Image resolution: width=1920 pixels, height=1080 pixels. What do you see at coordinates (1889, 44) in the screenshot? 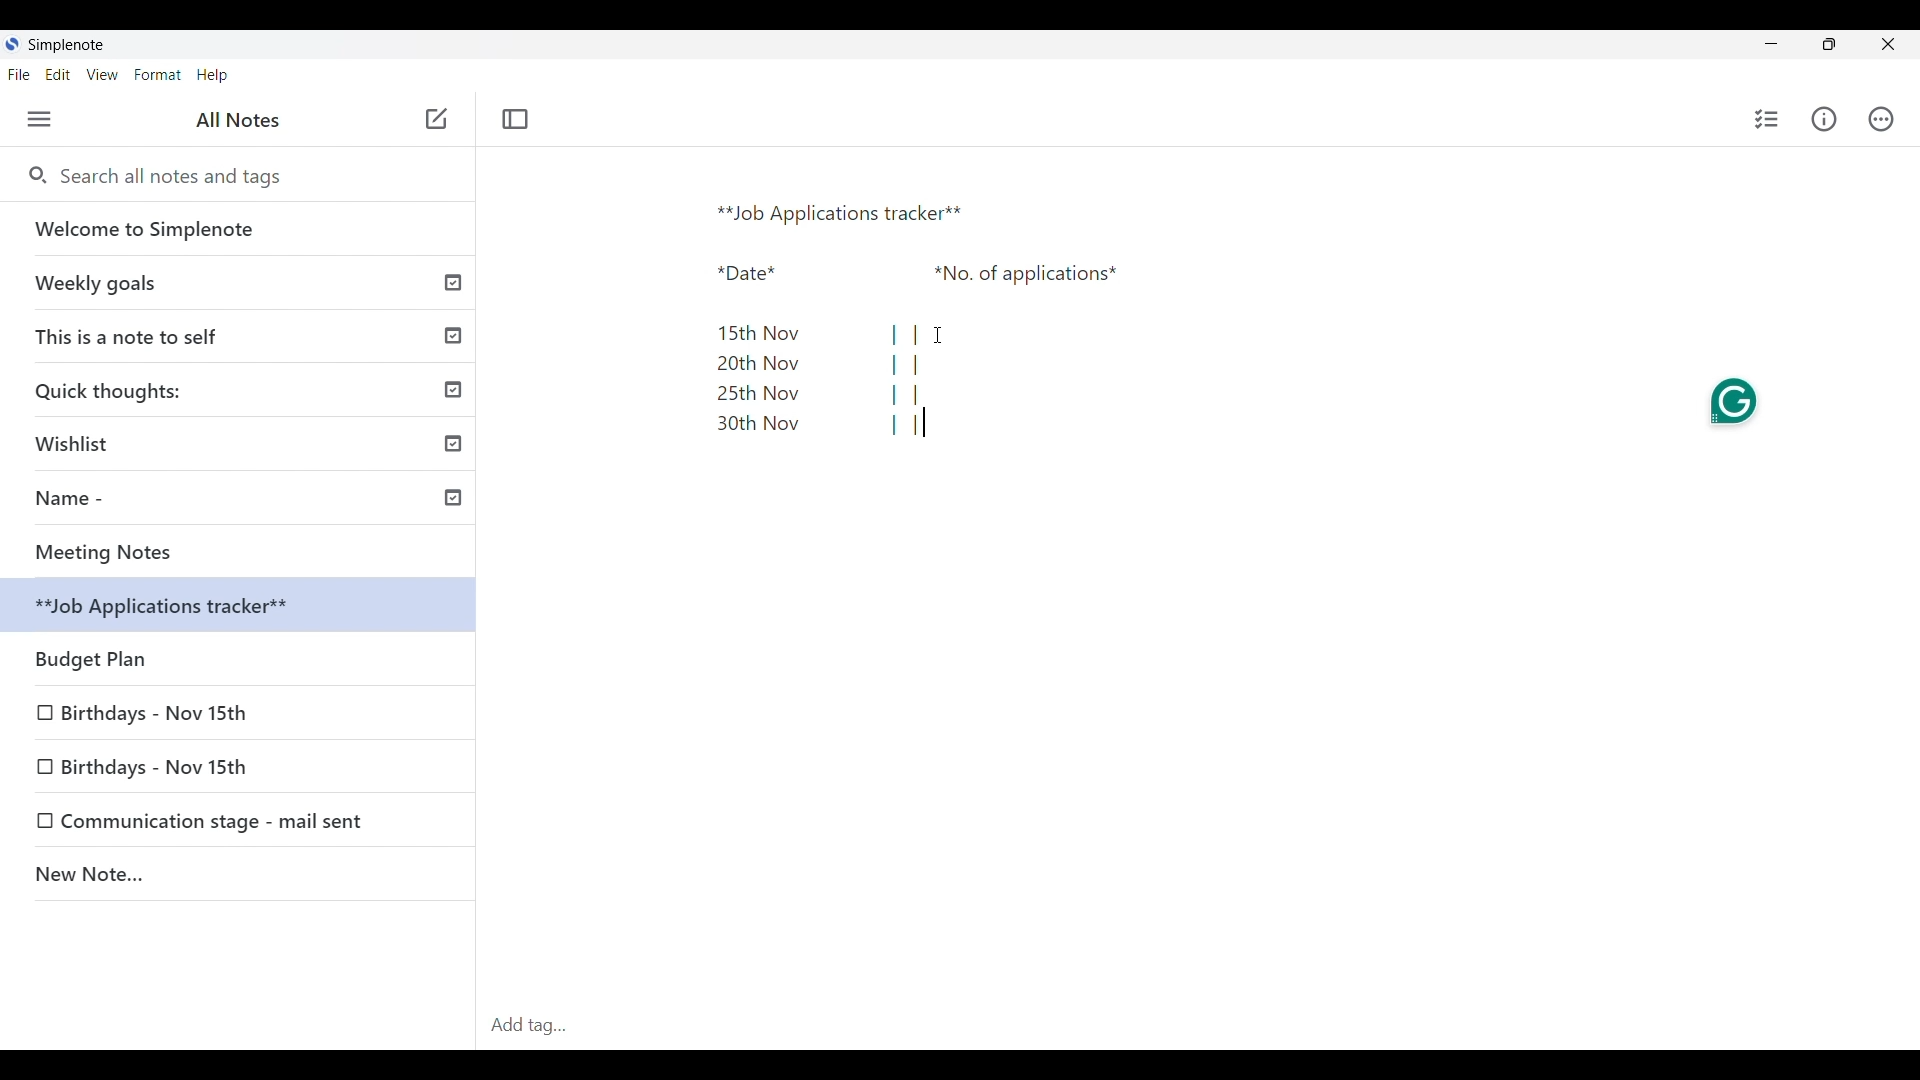
I see `Close interface` at bounding box center [1889, 44].